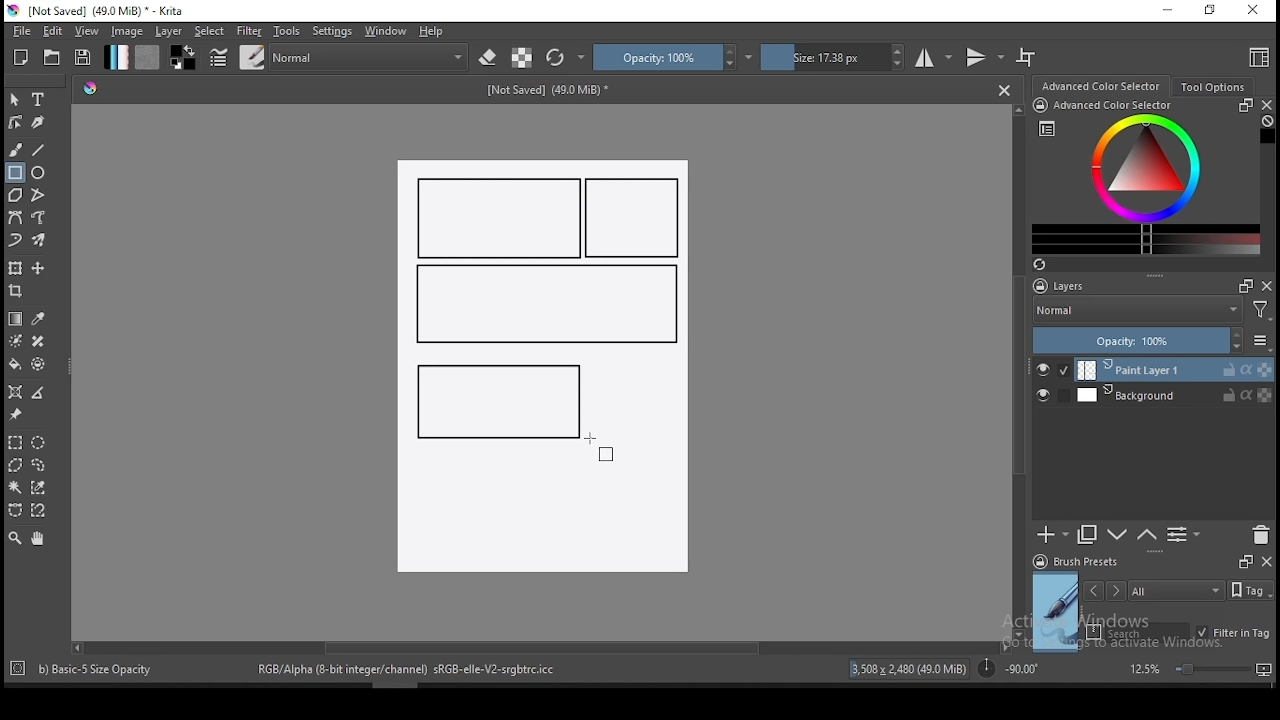  What do you see at coordinates (522, 59) in the screenshot?
I see `preserve alpha` at bounding box center [522, 59].